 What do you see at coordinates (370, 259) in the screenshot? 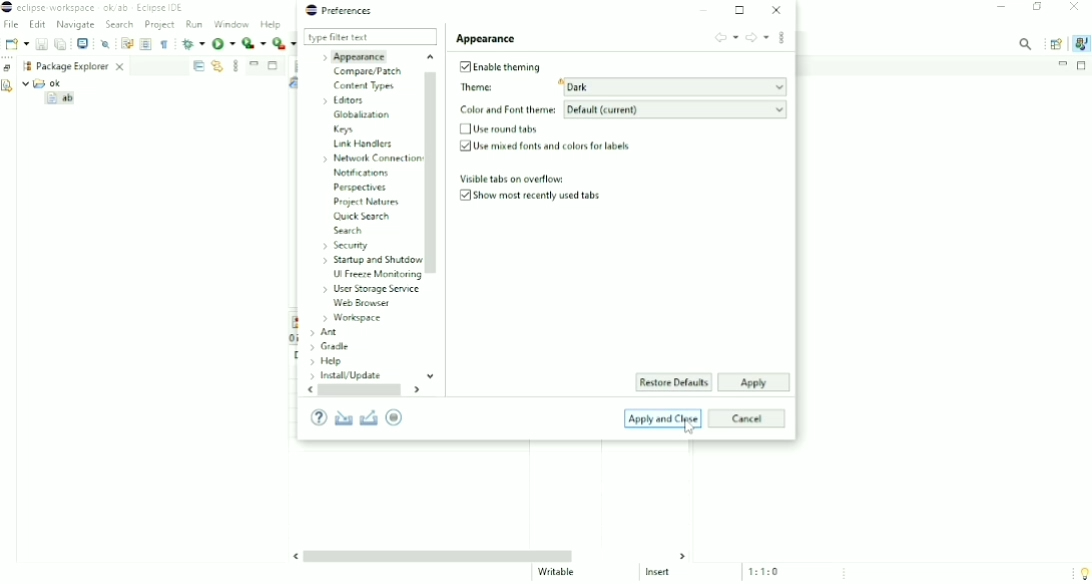
I see `Startup and Shutdown` at bounding box center [370, 259].